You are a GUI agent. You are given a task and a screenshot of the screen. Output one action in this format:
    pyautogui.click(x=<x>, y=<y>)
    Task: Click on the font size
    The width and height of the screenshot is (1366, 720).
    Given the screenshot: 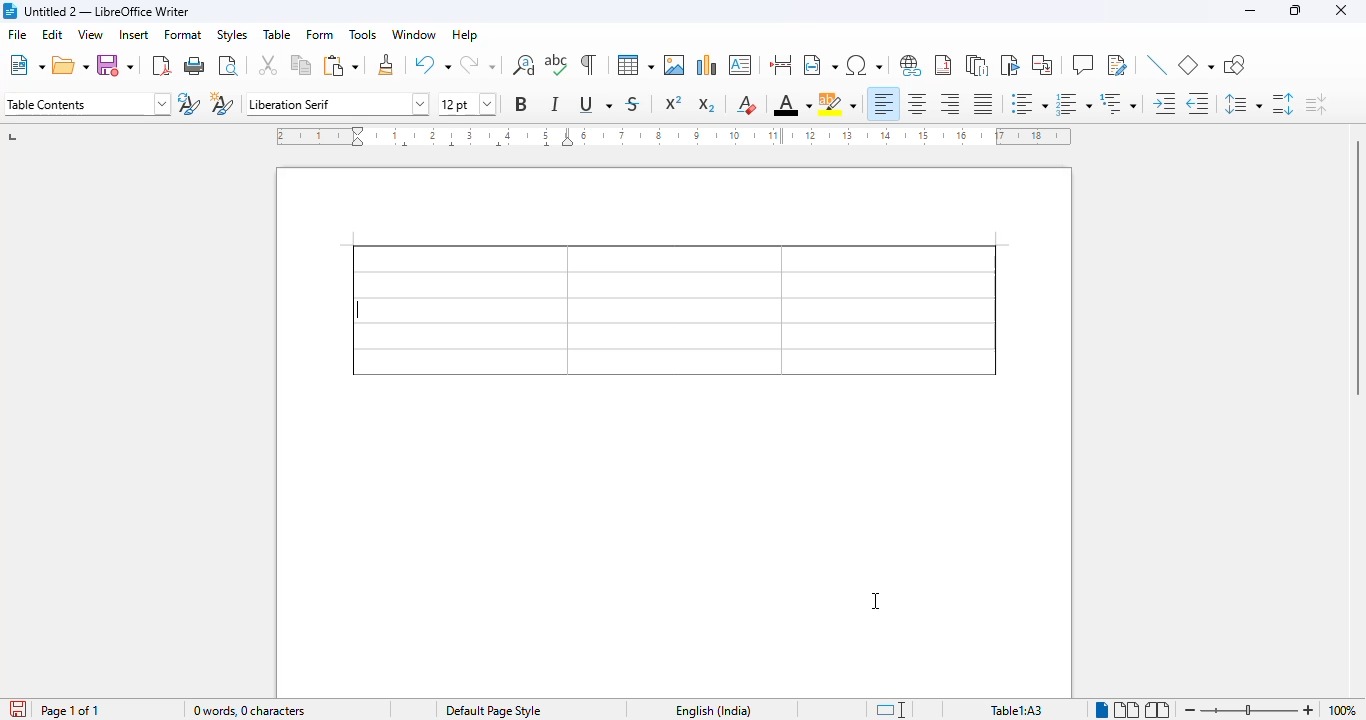 What is the action you would take?
    pyautogui.click(x=466, y=104)
    